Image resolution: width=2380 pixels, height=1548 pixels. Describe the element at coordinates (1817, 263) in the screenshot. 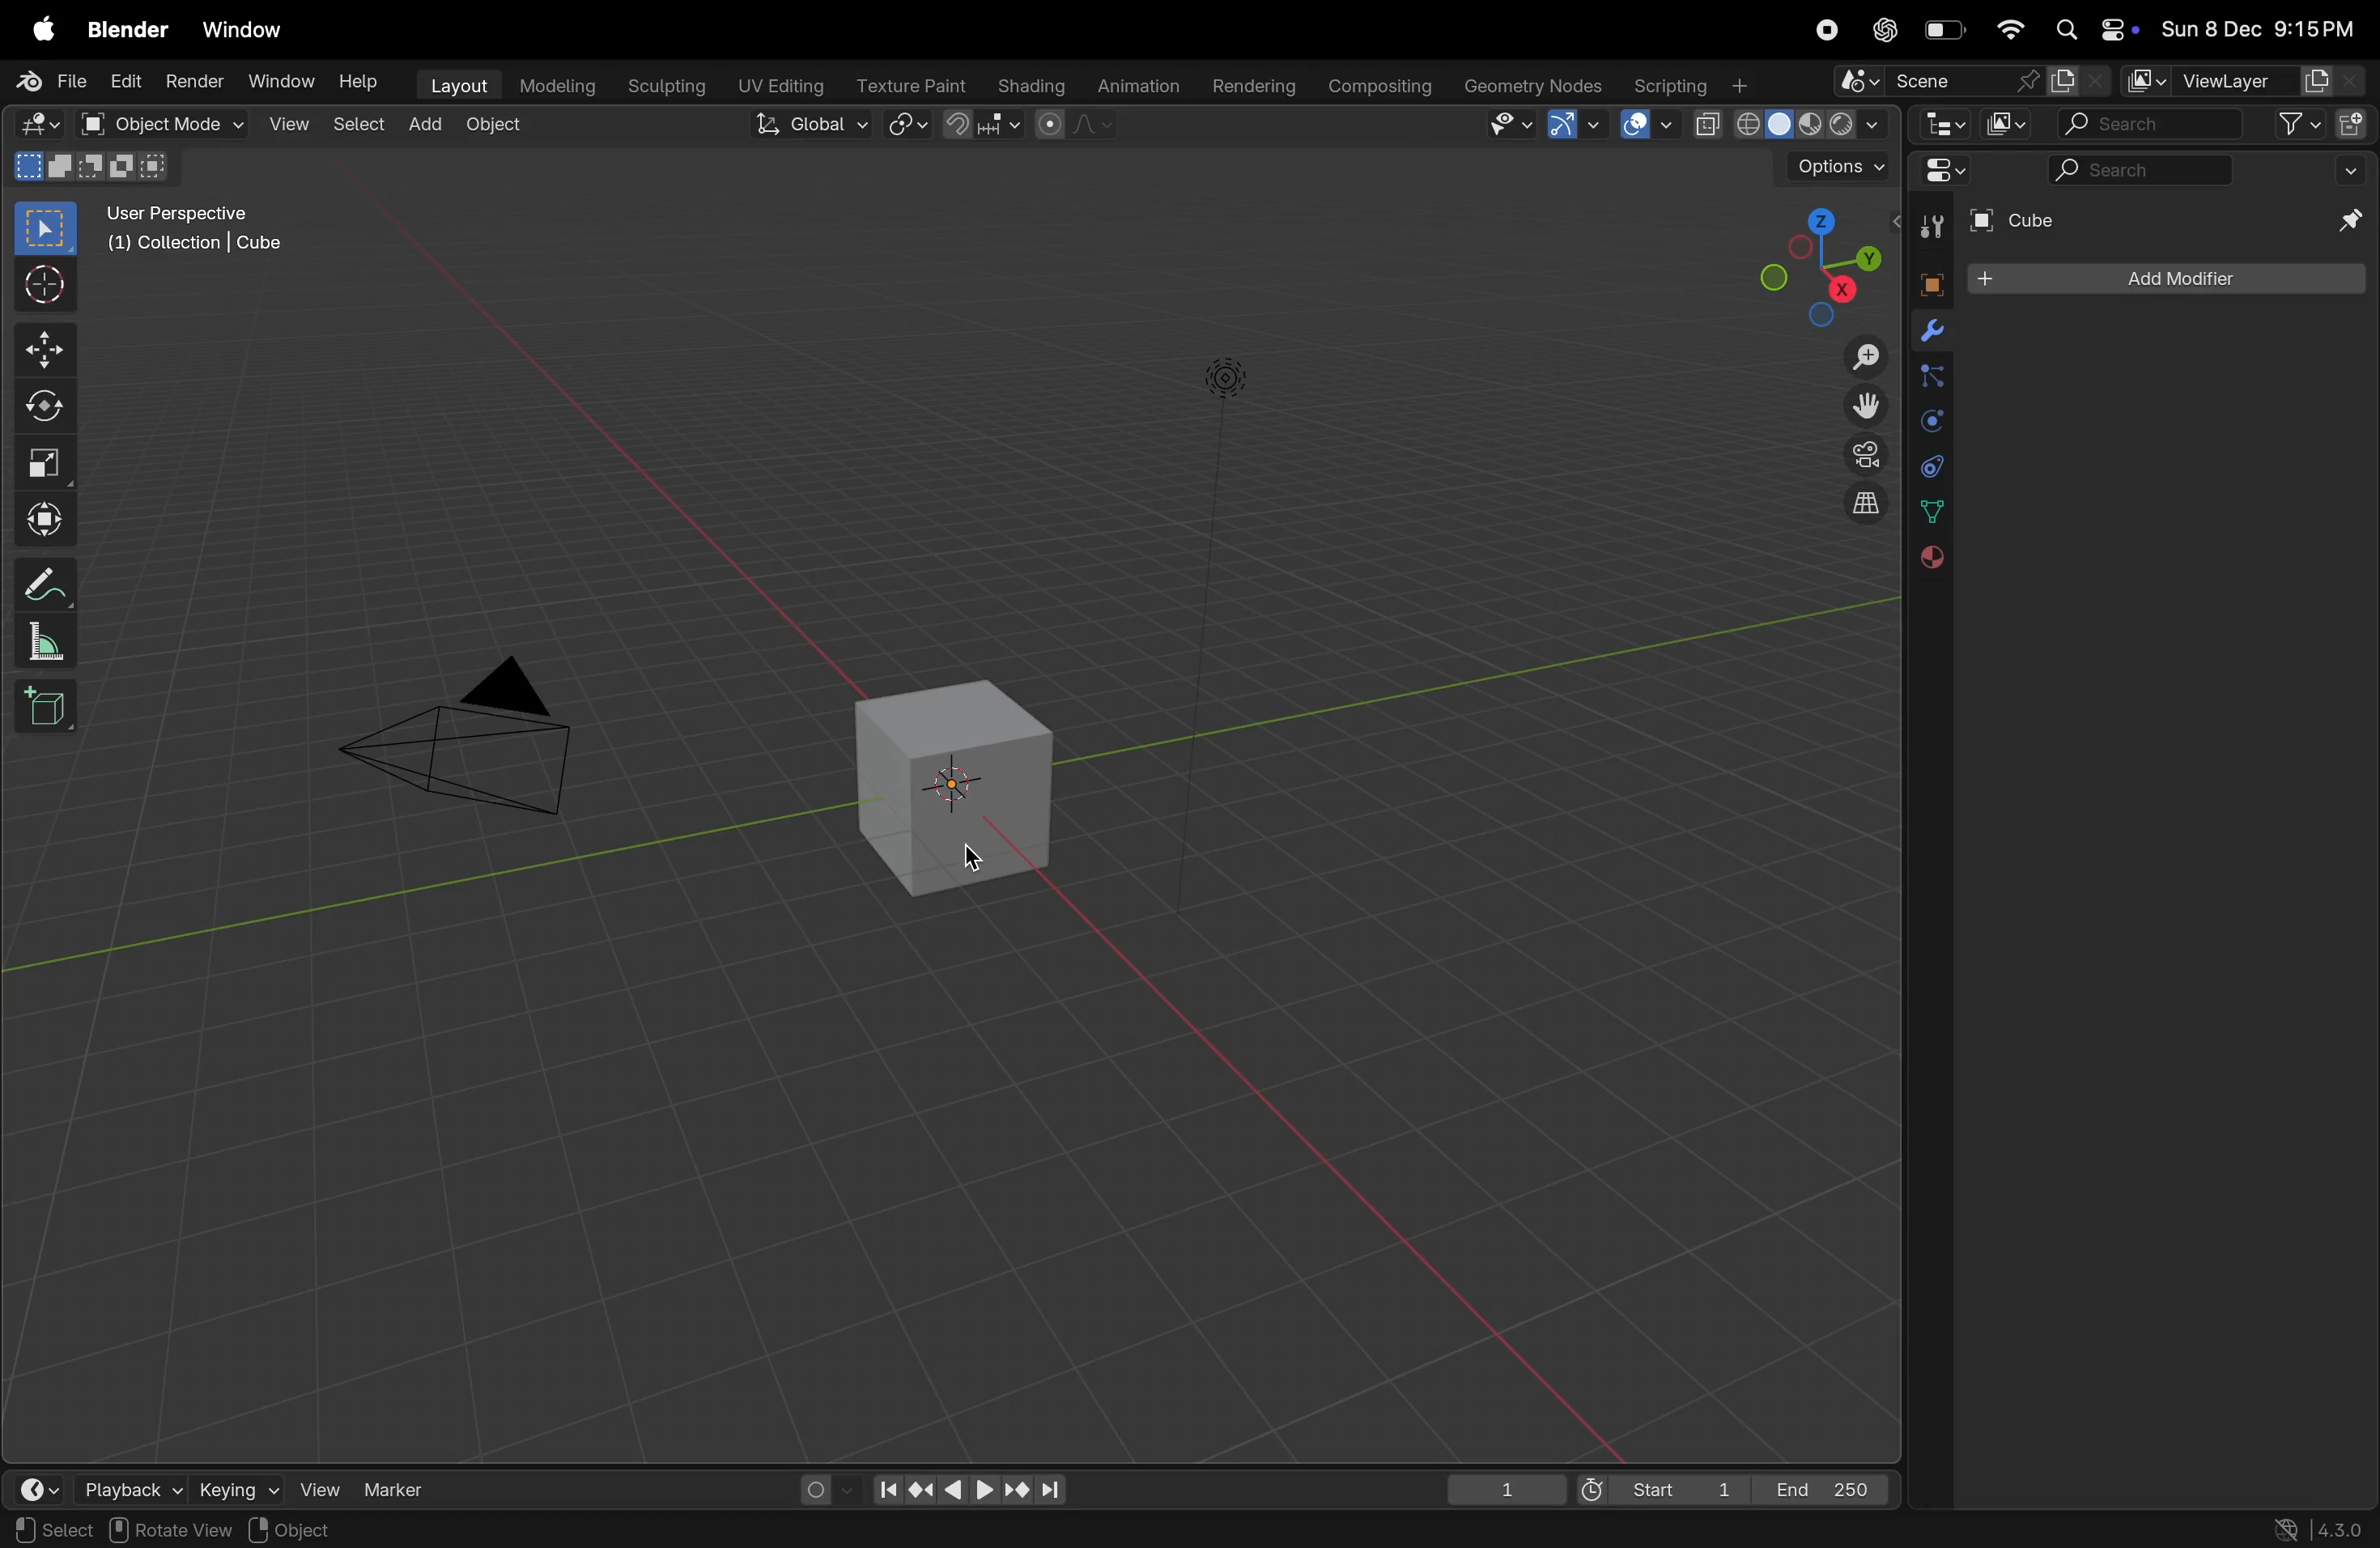

I see `view points` at that location.